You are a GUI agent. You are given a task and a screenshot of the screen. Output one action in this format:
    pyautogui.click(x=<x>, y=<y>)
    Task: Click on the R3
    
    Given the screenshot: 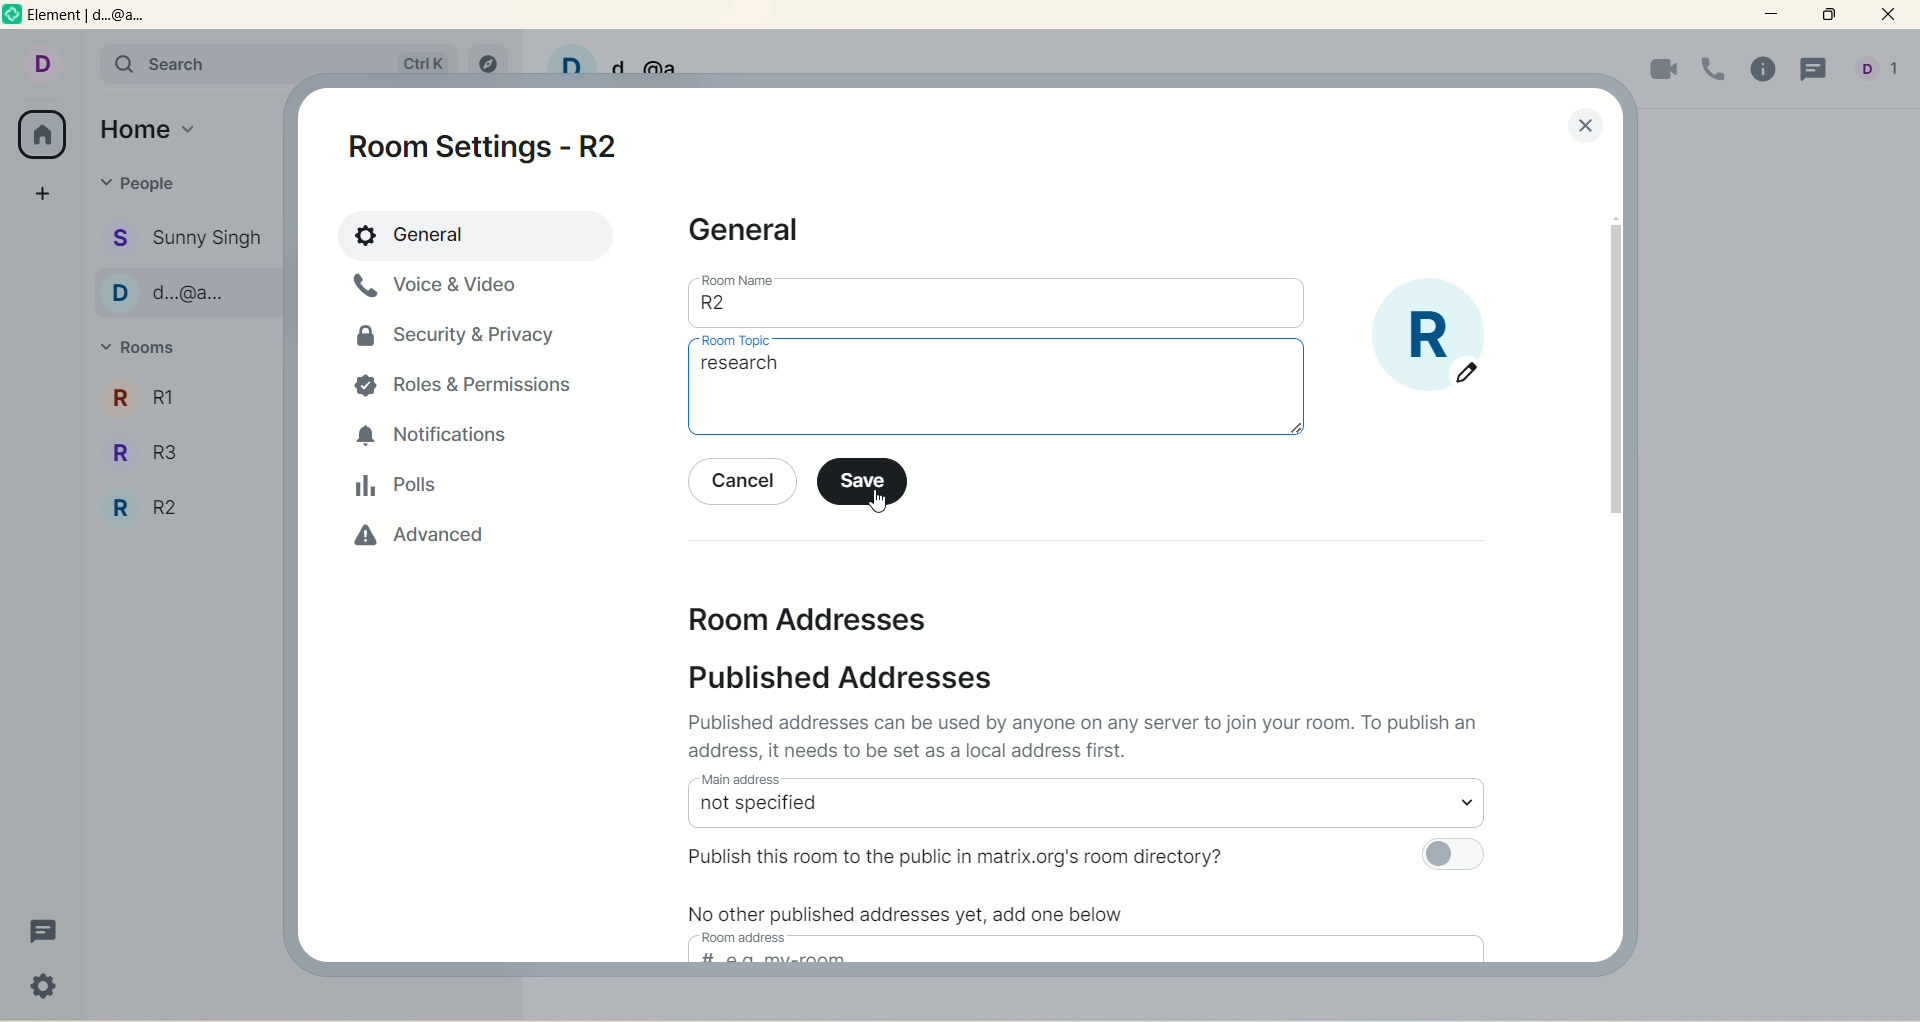 What is the action you would take?
    pyautogui.click(x=179, y=448)
    